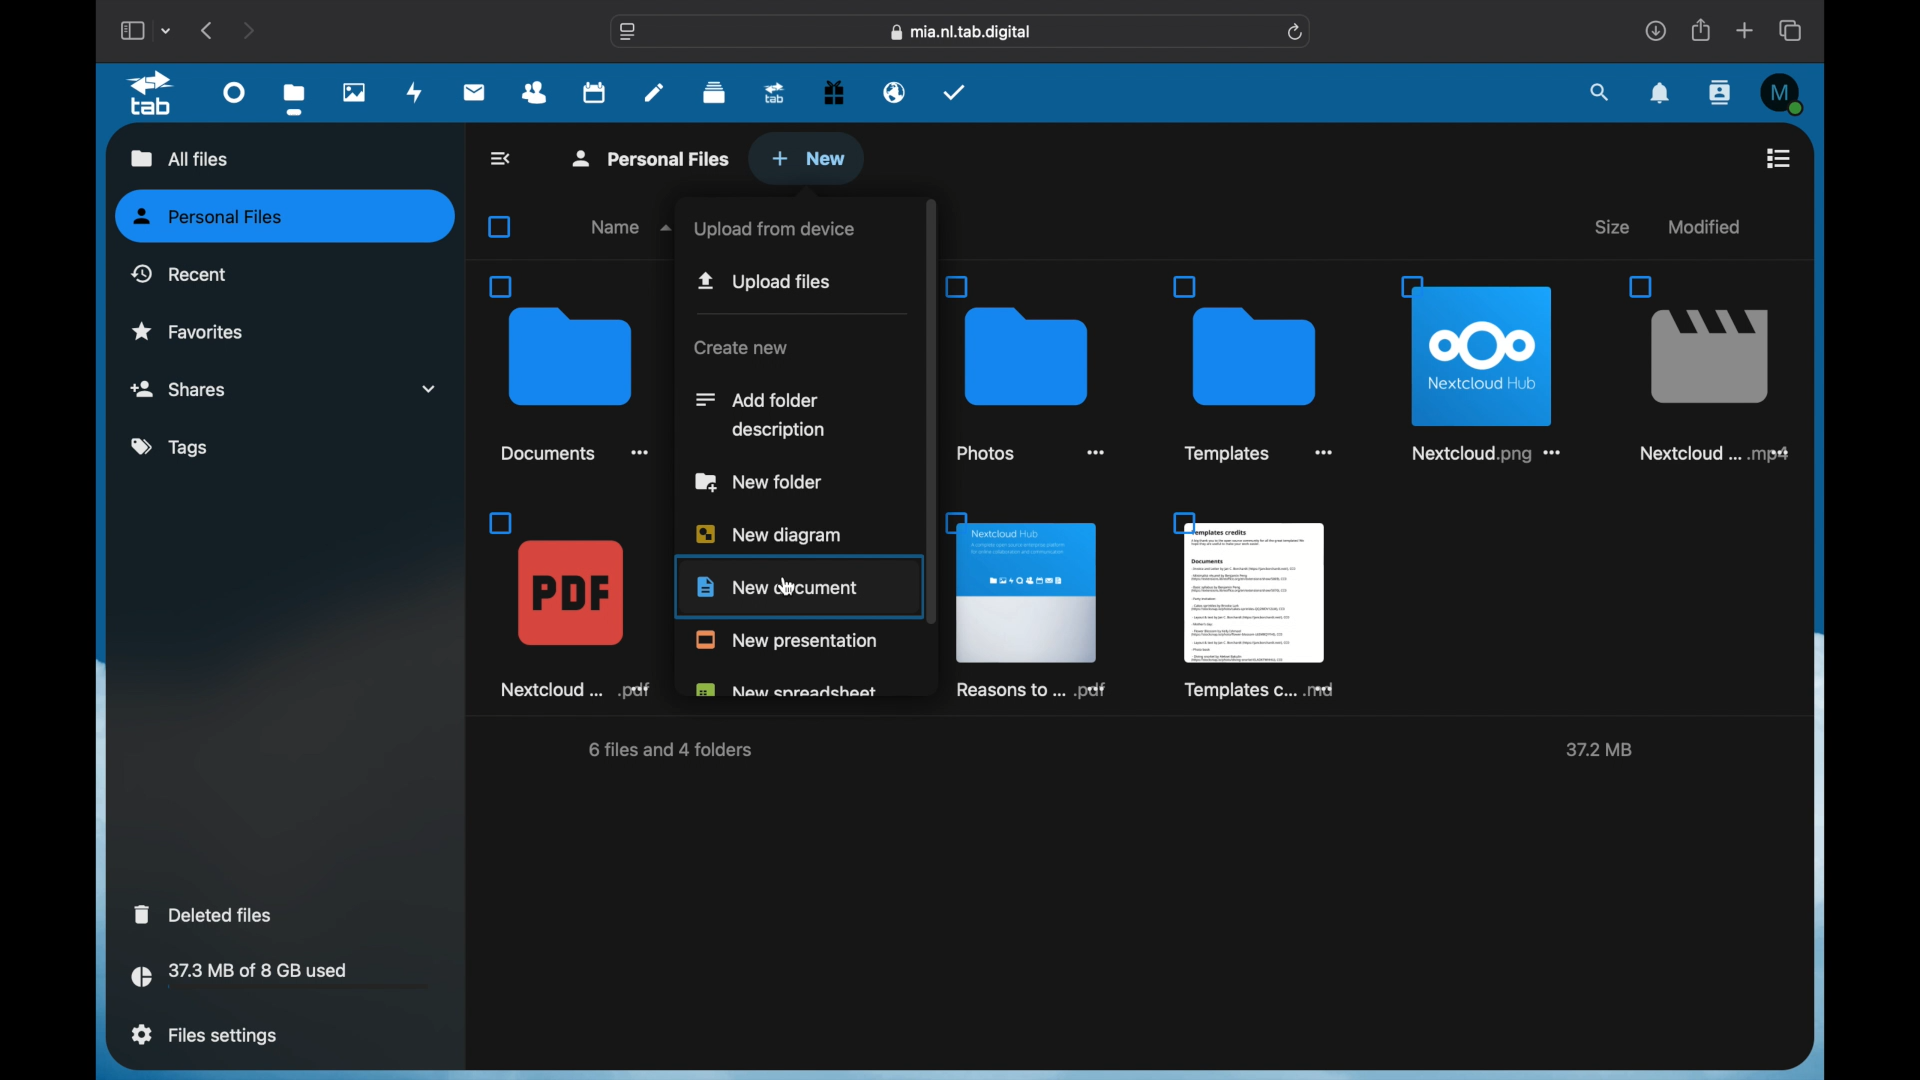  What do you see at coordinates (415, 94) in the screenshot?
I see `activity` at bounding box center [415, 94].